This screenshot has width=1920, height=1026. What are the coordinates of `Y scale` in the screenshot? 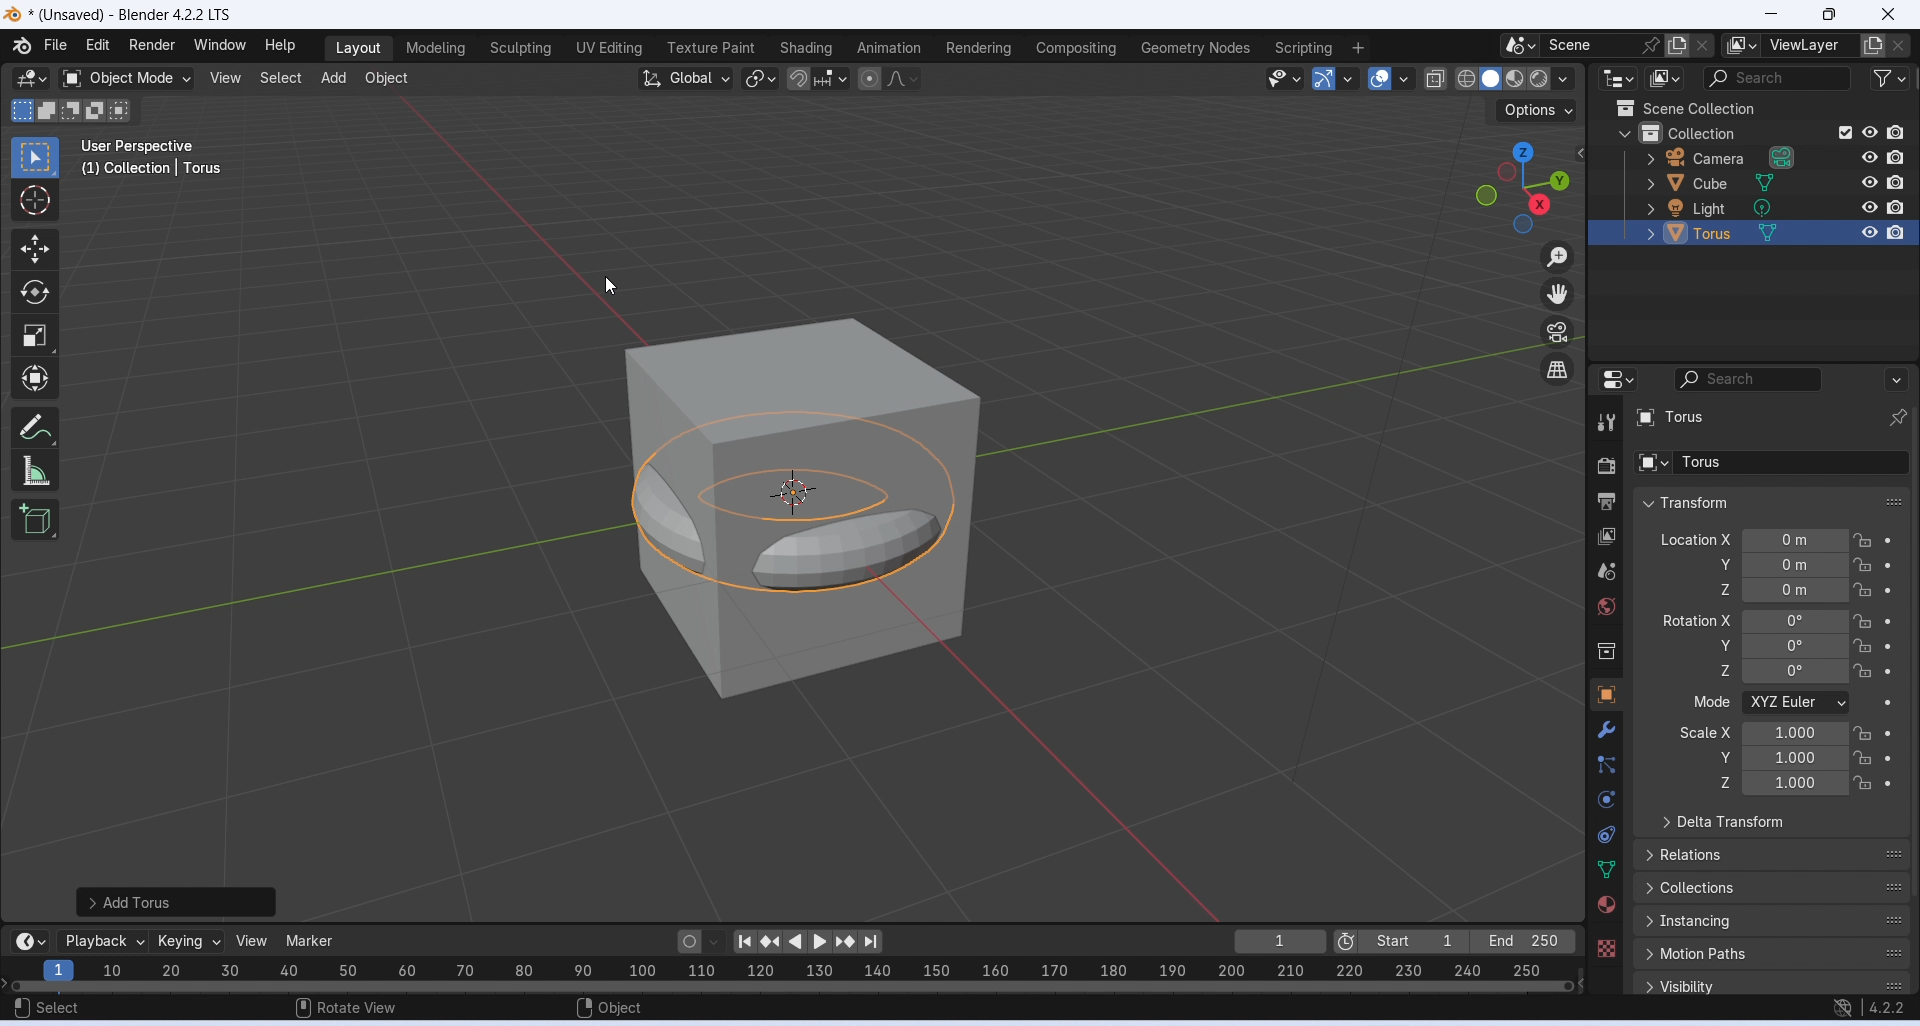 It's located at (1819, 758).